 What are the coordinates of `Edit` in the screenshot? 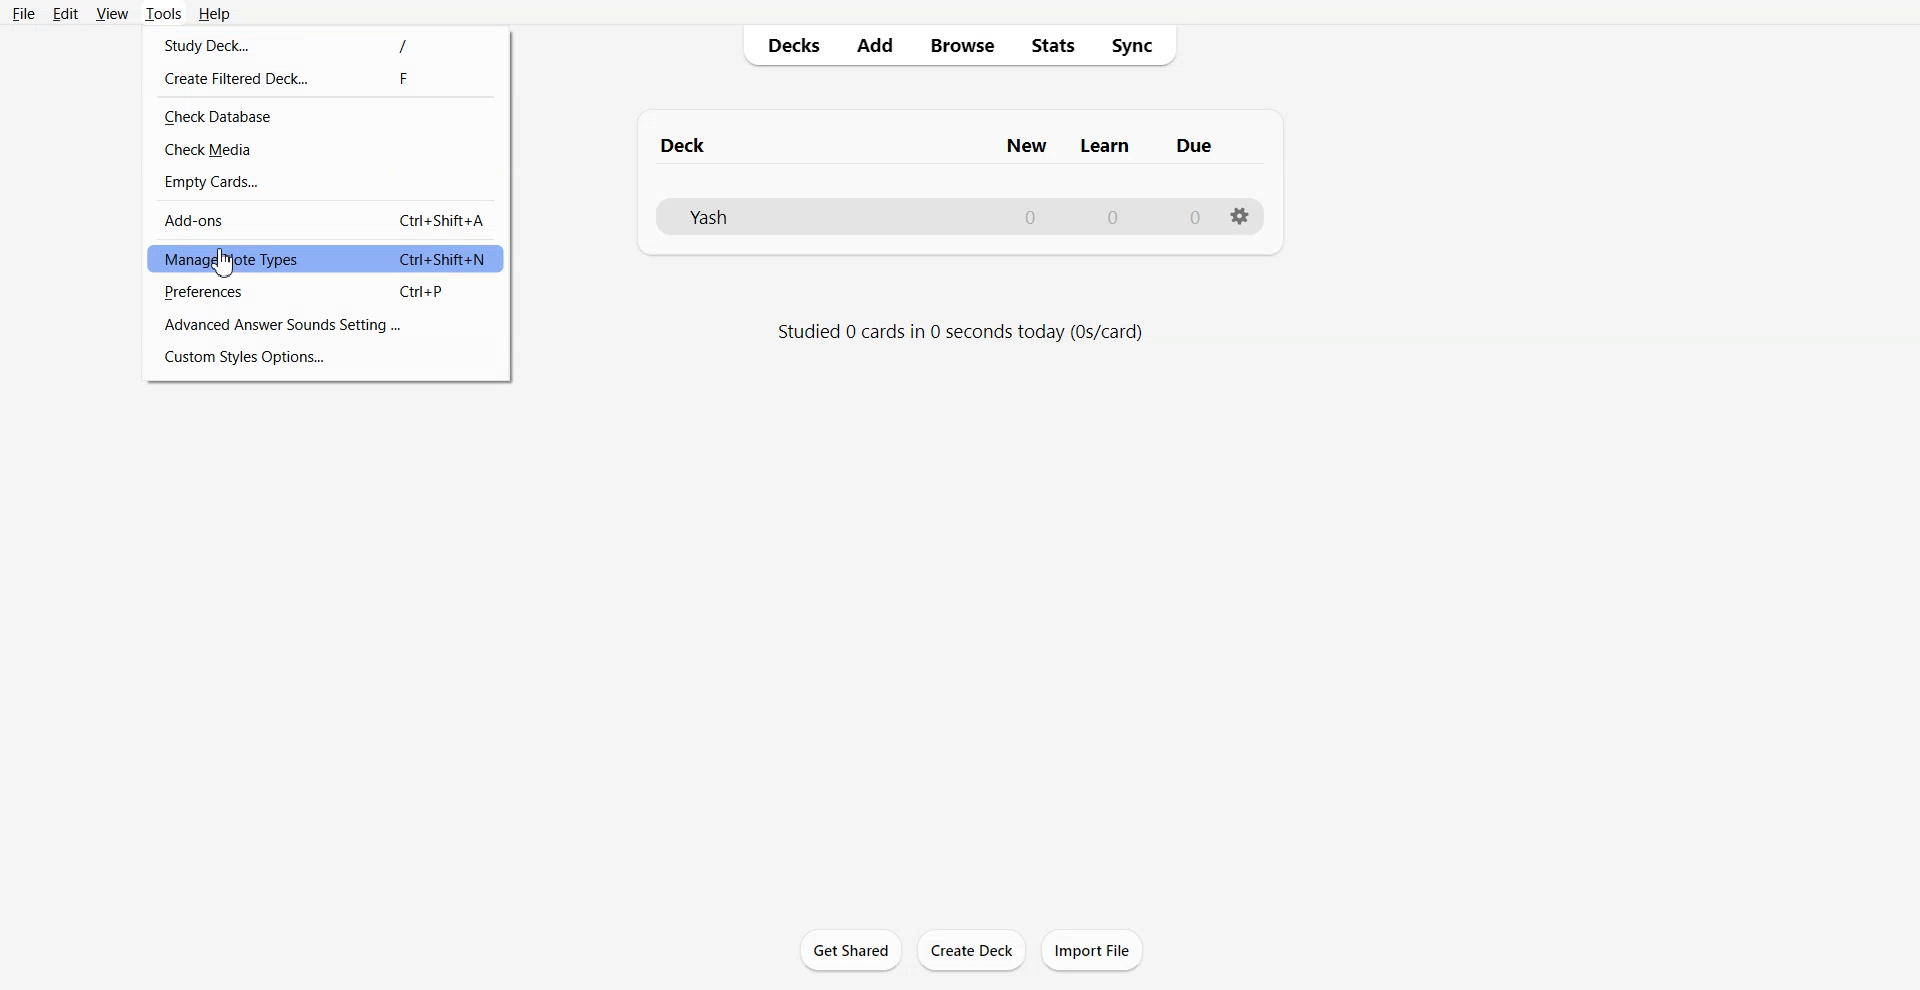 It's located at (65, 14).